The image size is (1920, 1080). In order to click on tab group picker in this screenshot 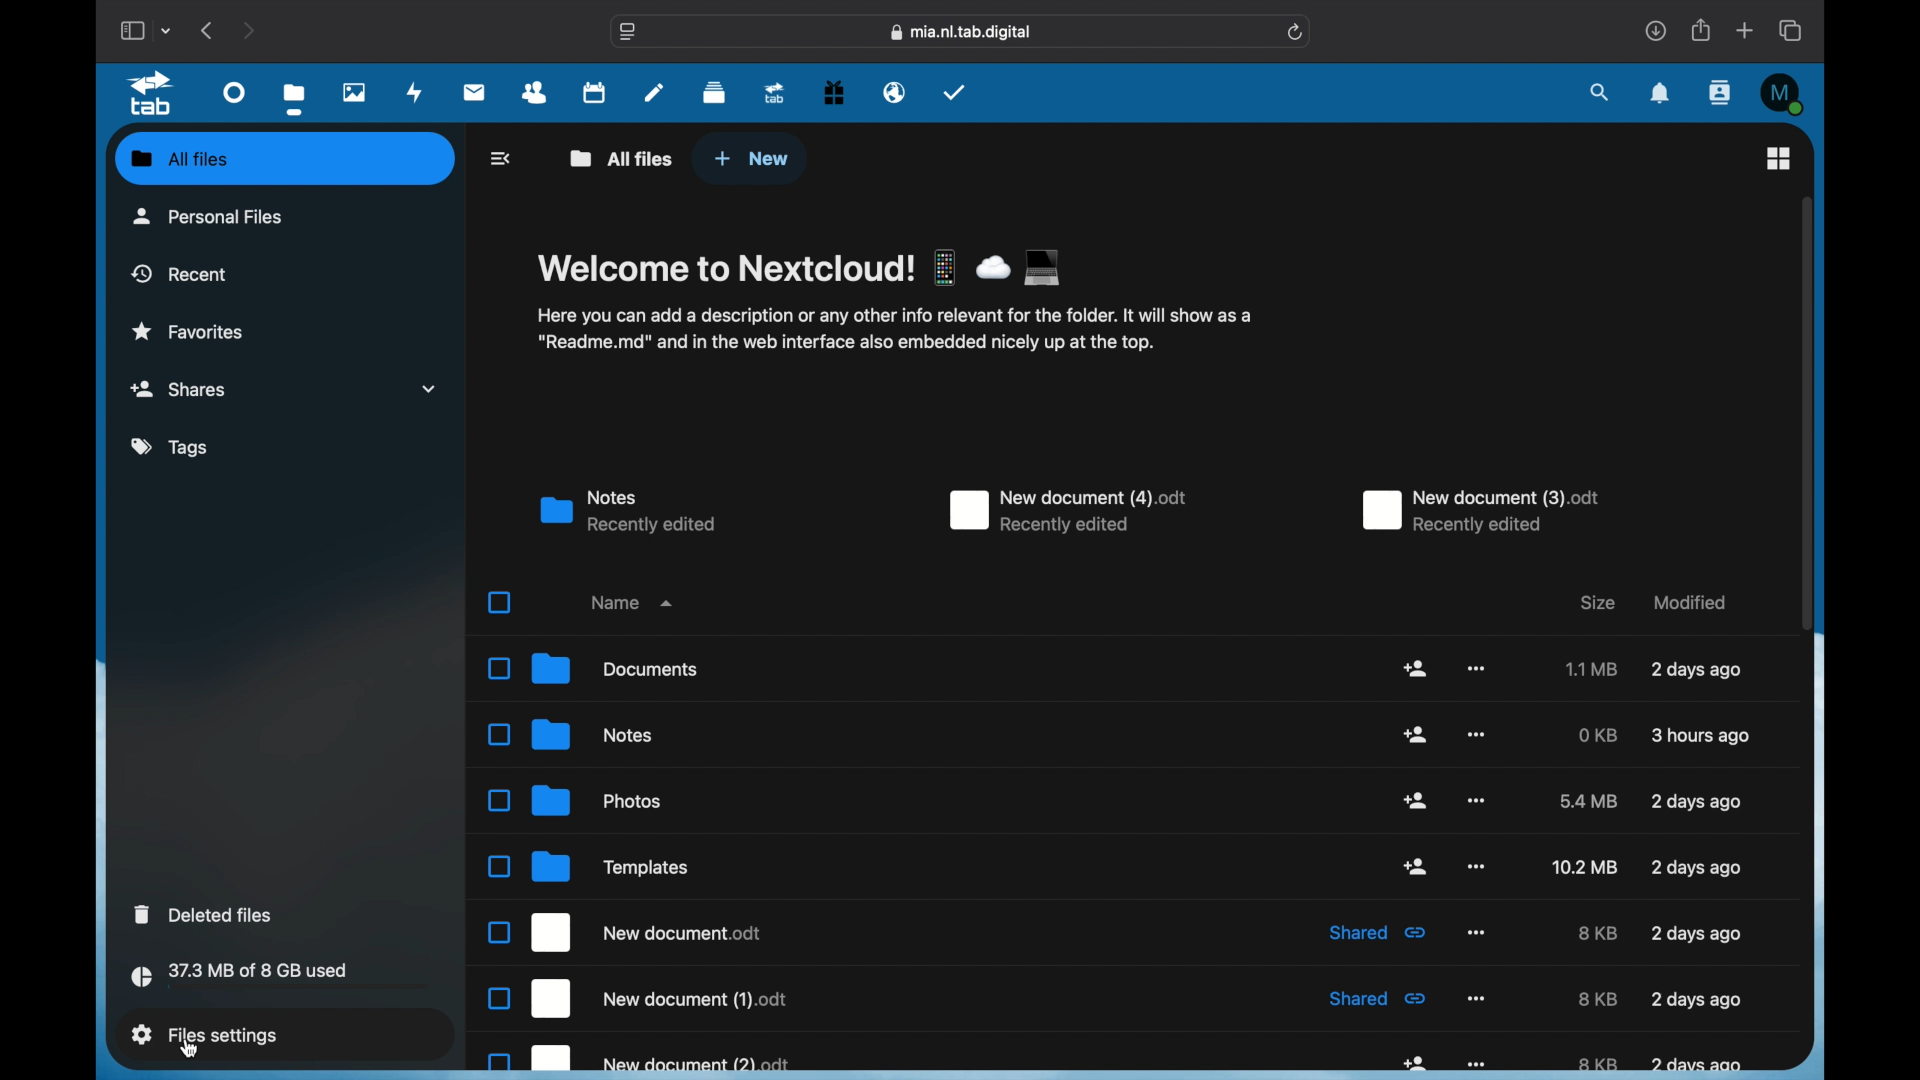, I will do `click(166, 30)`.